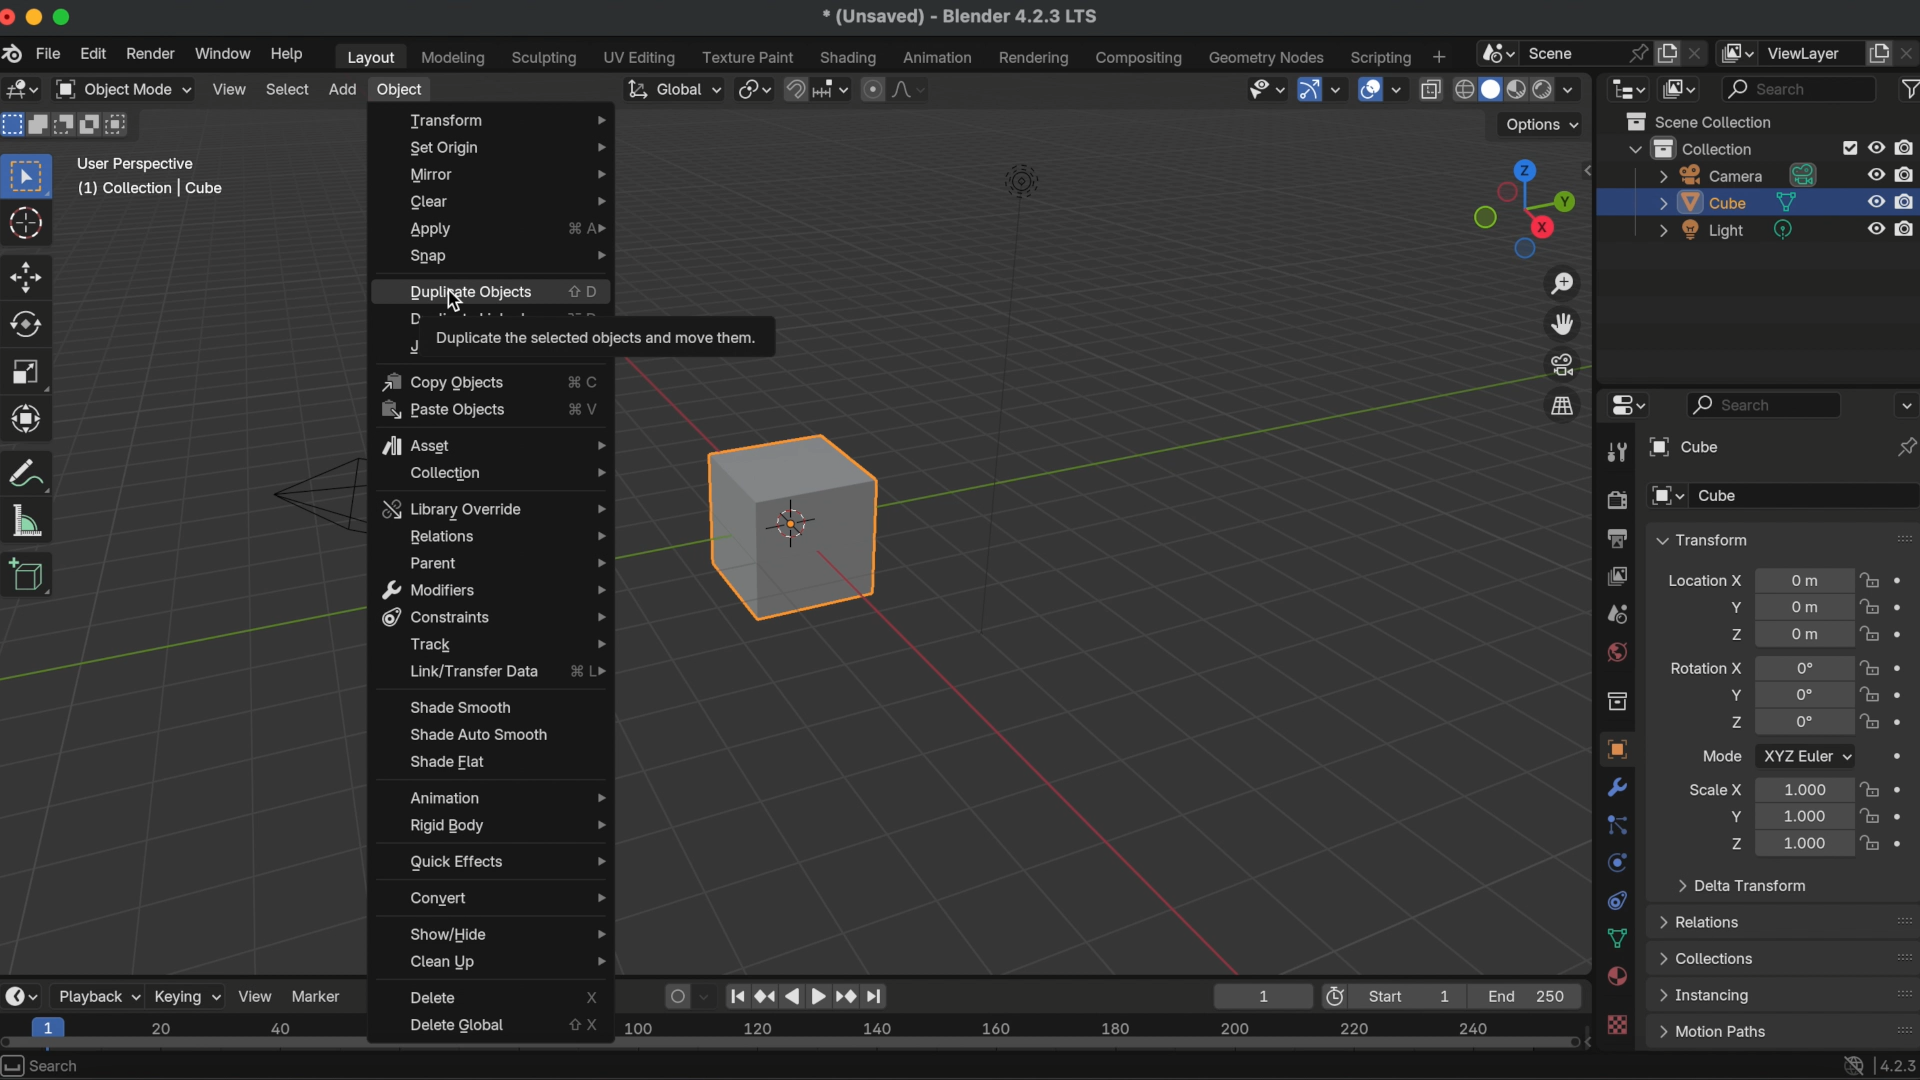 This screenshot has height=1080, width=1920. I want to click on mode invert existing condition, so click(91, 127).